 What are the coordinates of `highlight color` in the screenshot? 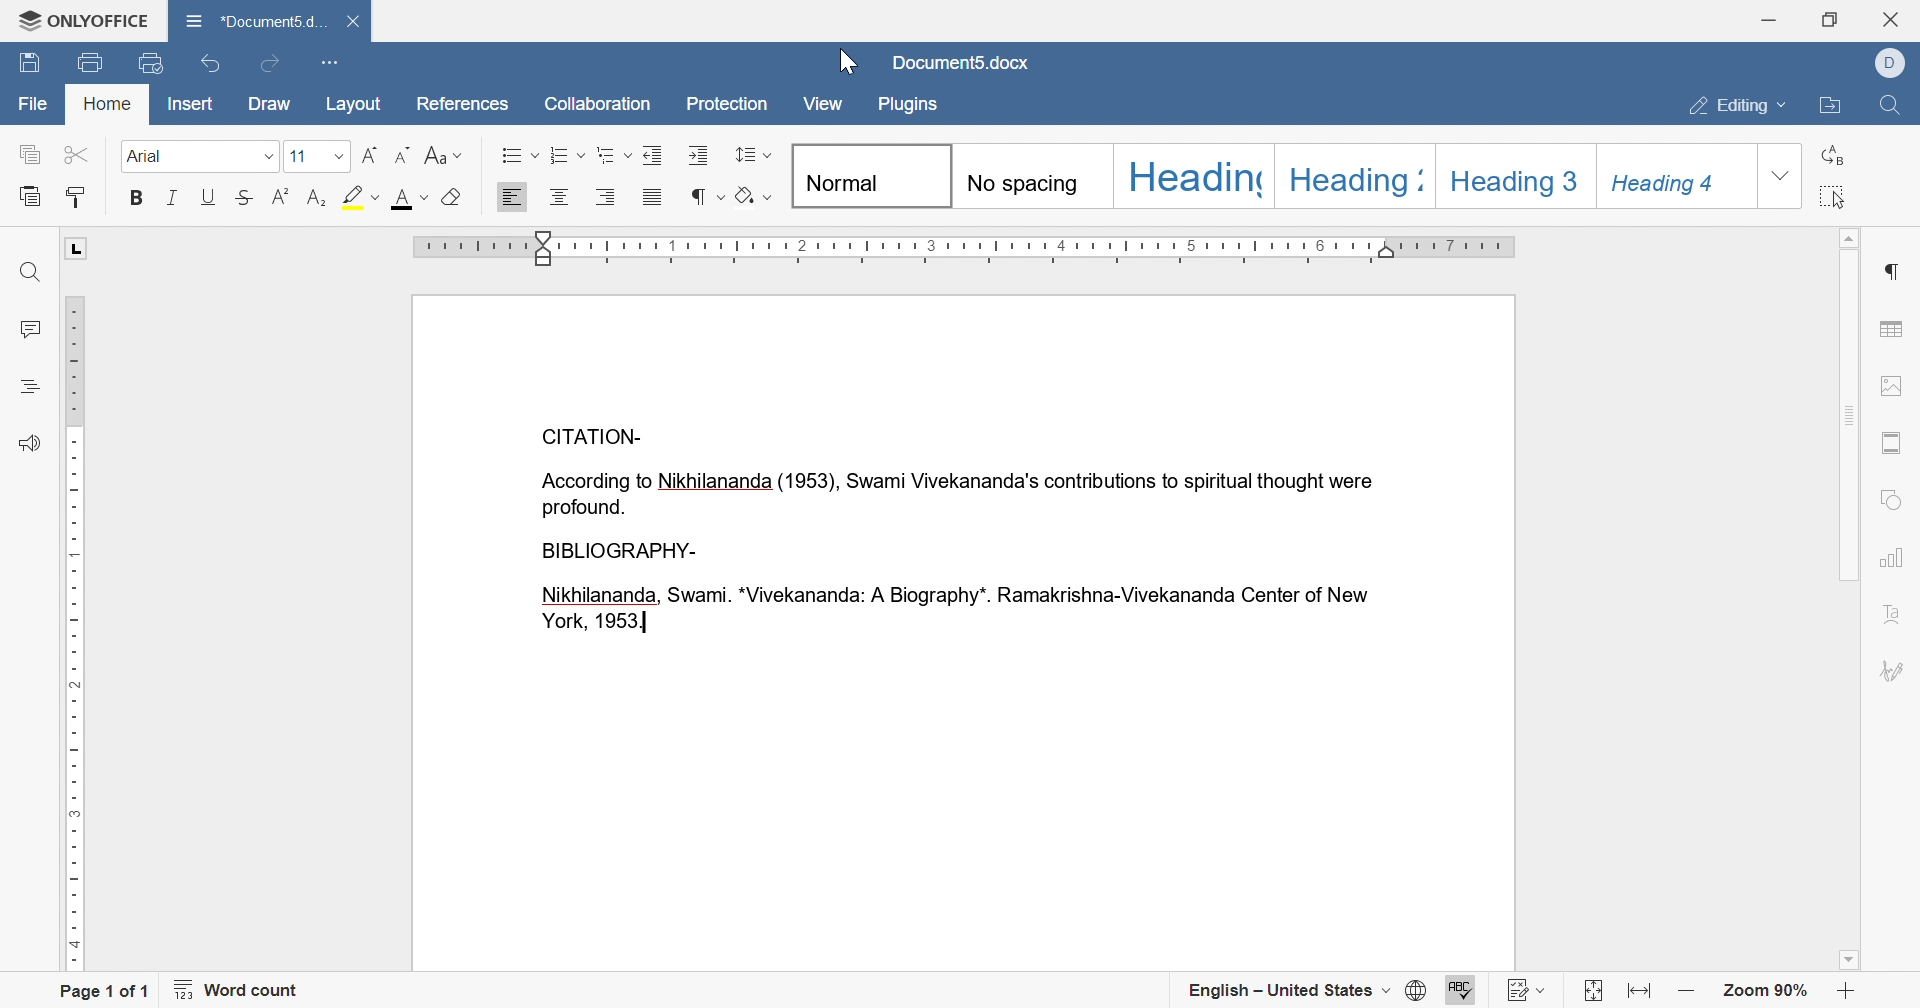 It's located at (360, 197).